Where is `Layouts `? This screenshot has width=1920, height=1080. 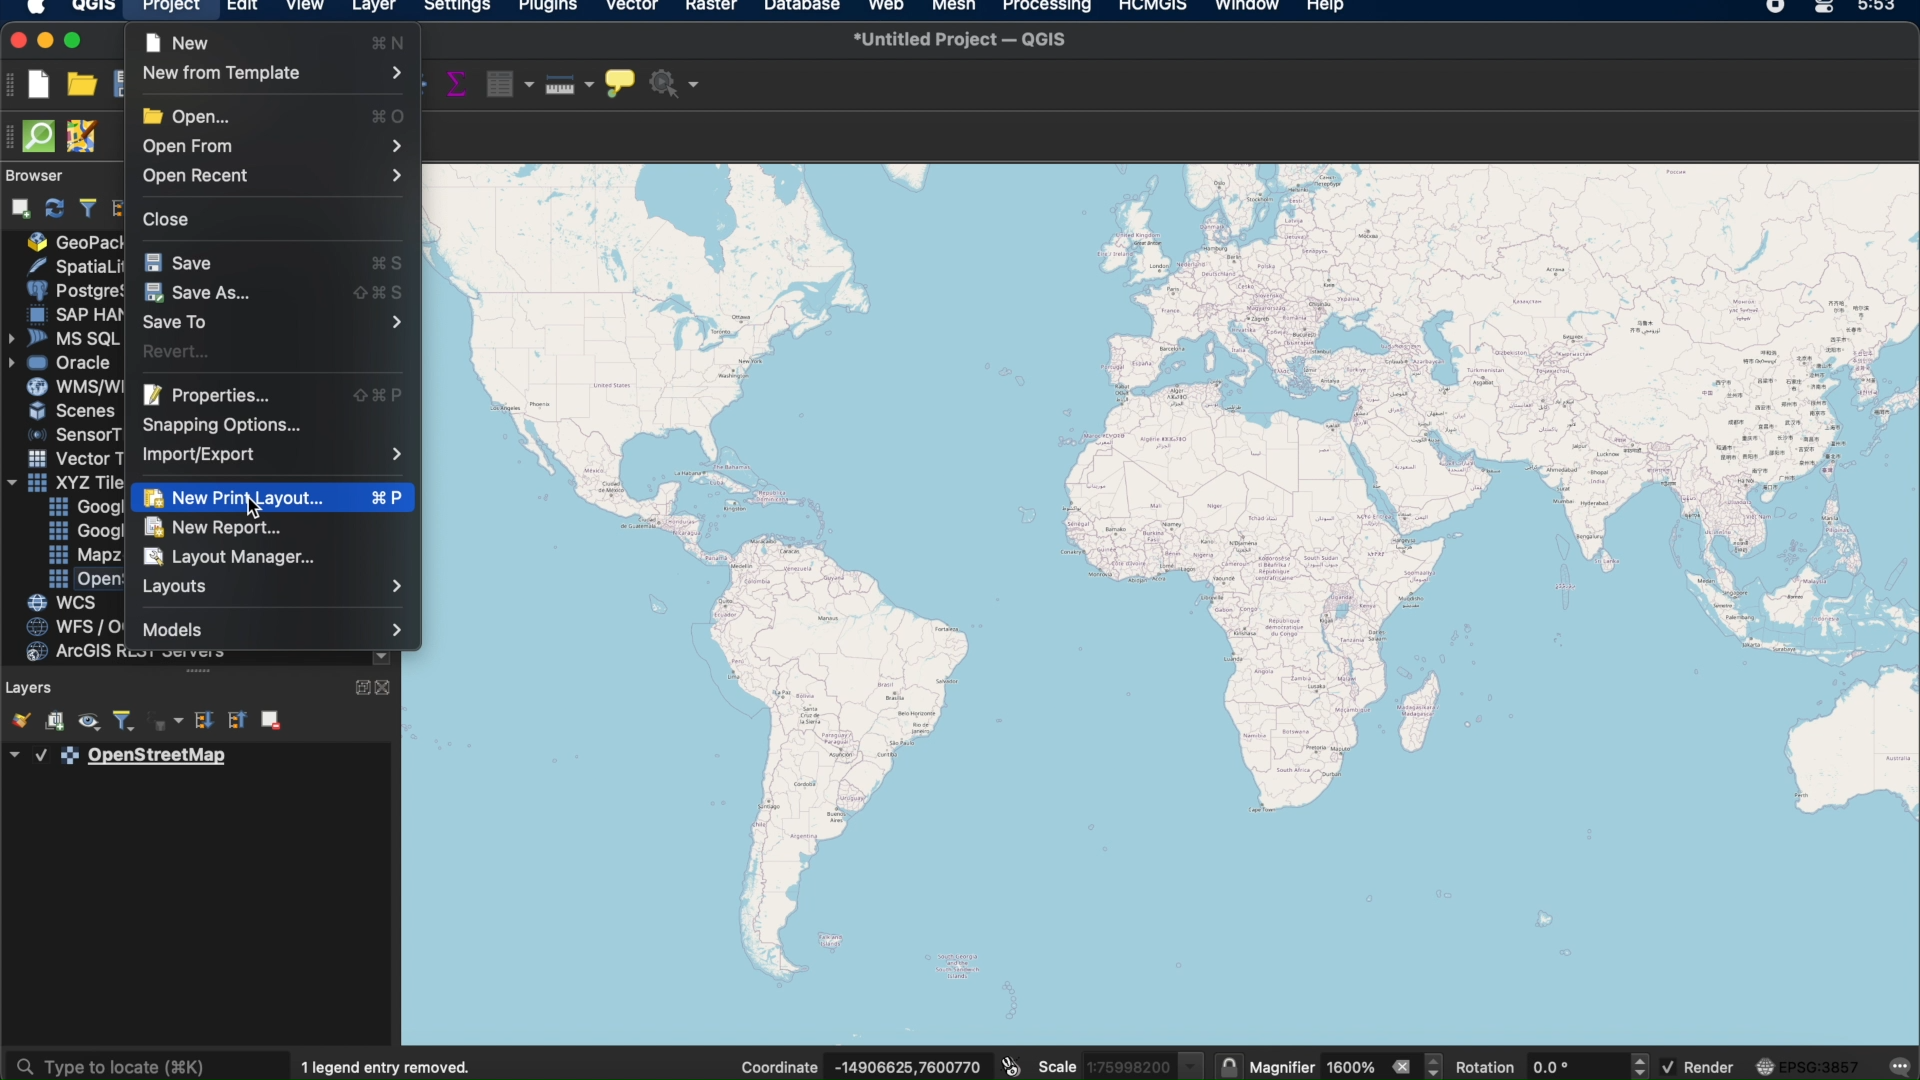 Layouts  is located at coordinates (271, 586).